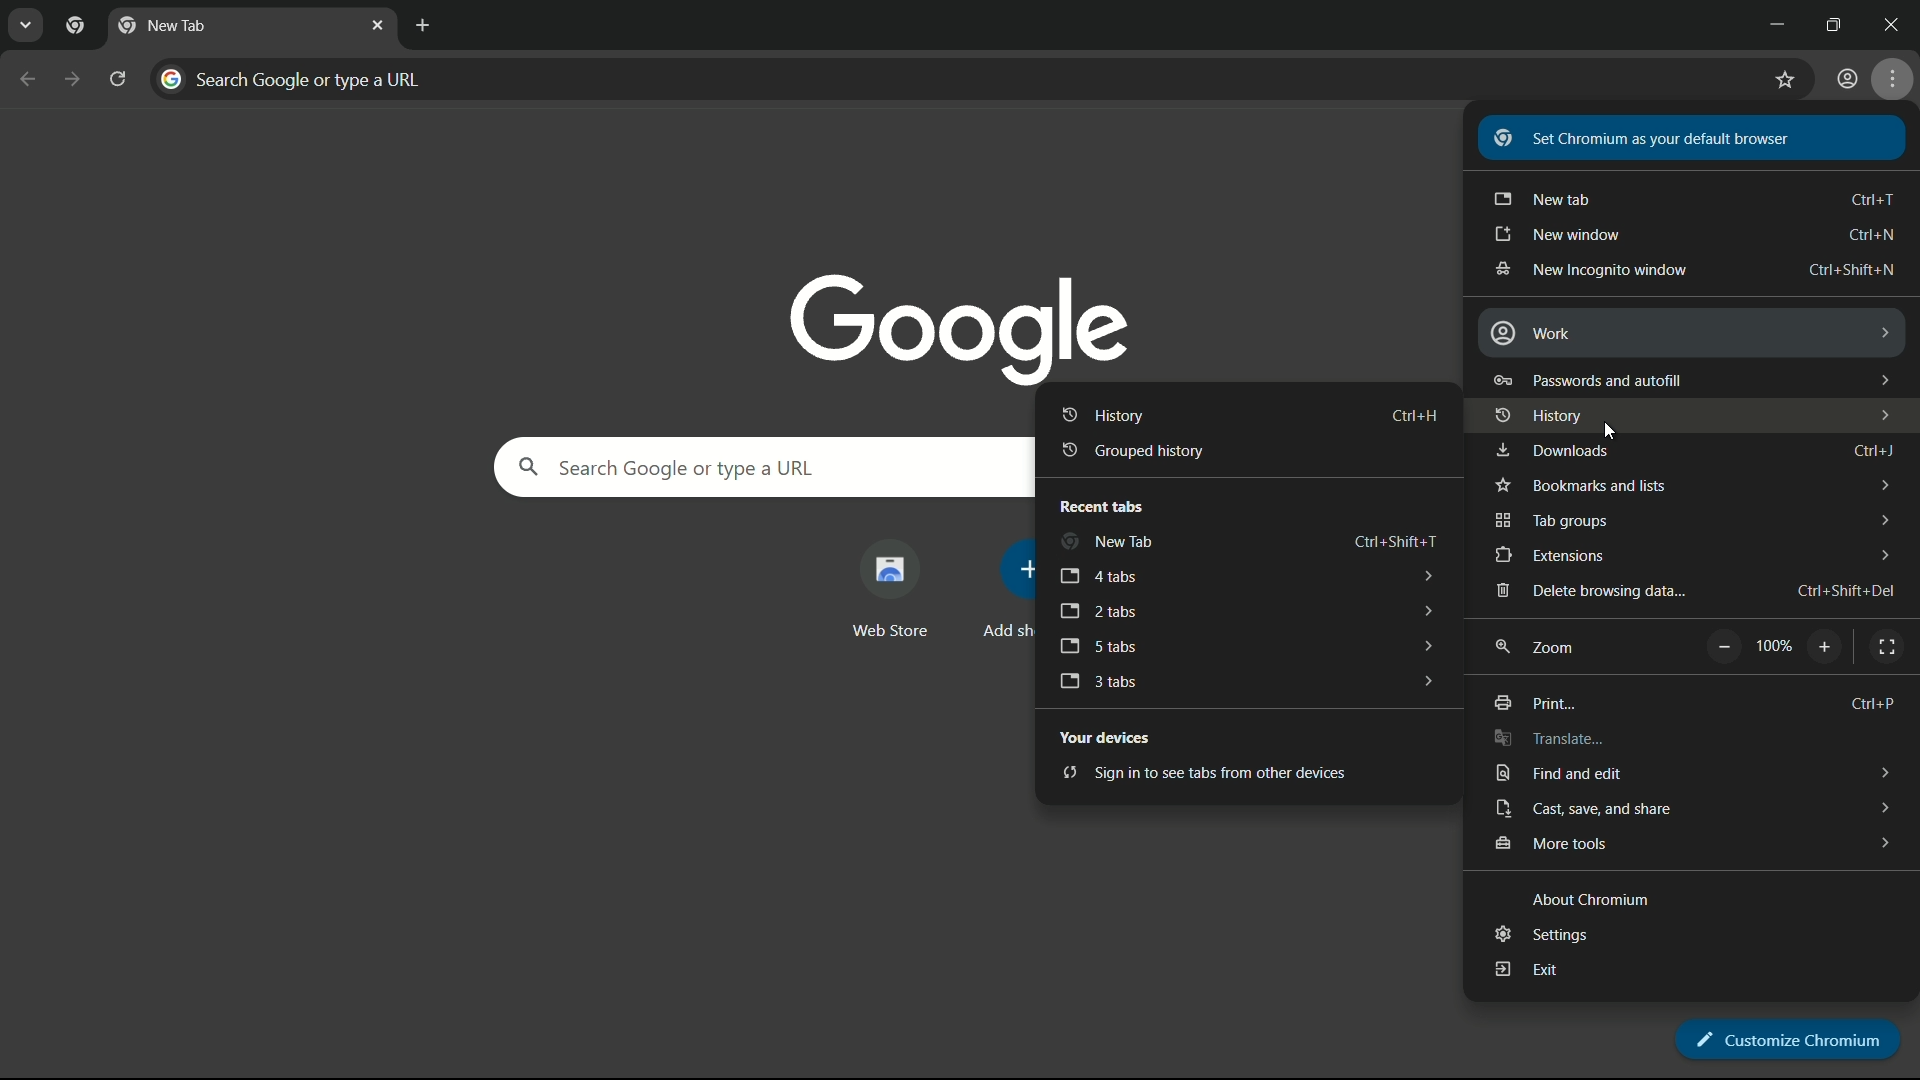  I want to click on user profile, so click(1842, 78).